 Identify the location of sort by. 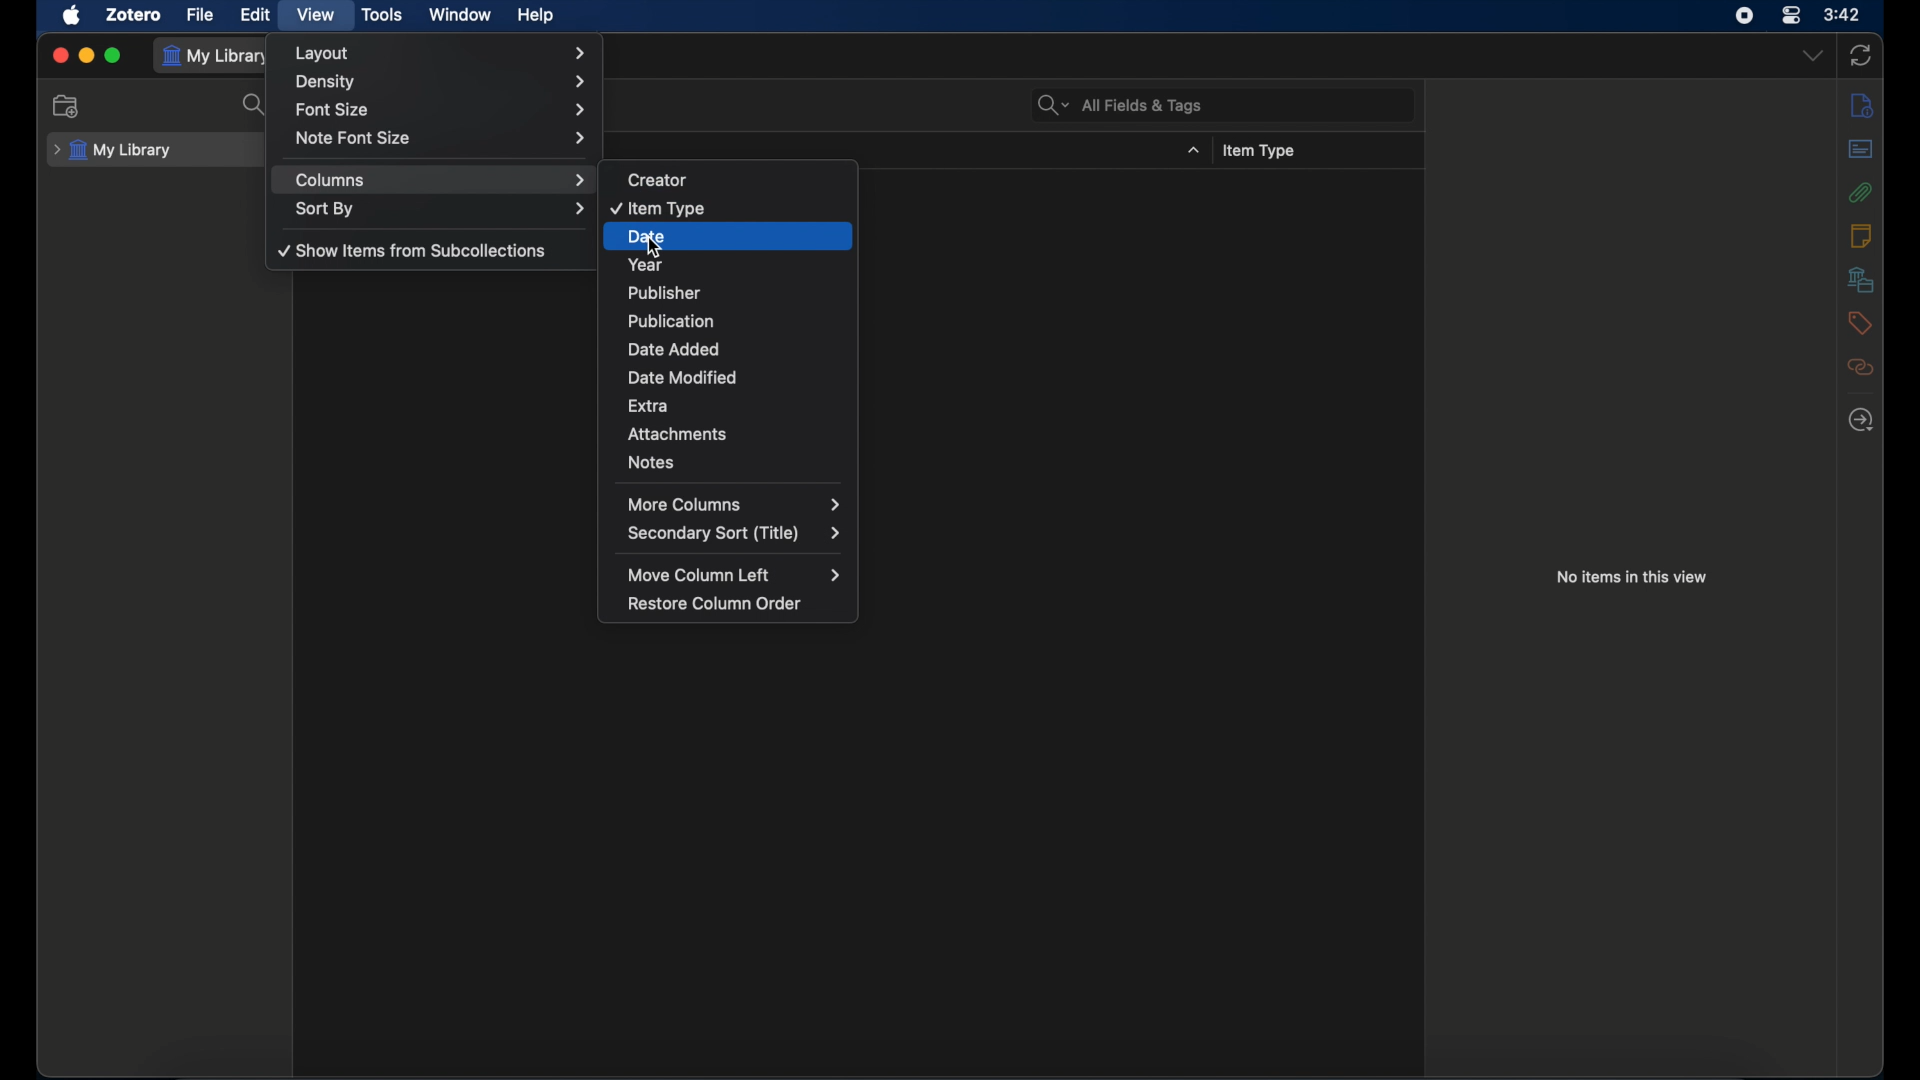
(440, 209).